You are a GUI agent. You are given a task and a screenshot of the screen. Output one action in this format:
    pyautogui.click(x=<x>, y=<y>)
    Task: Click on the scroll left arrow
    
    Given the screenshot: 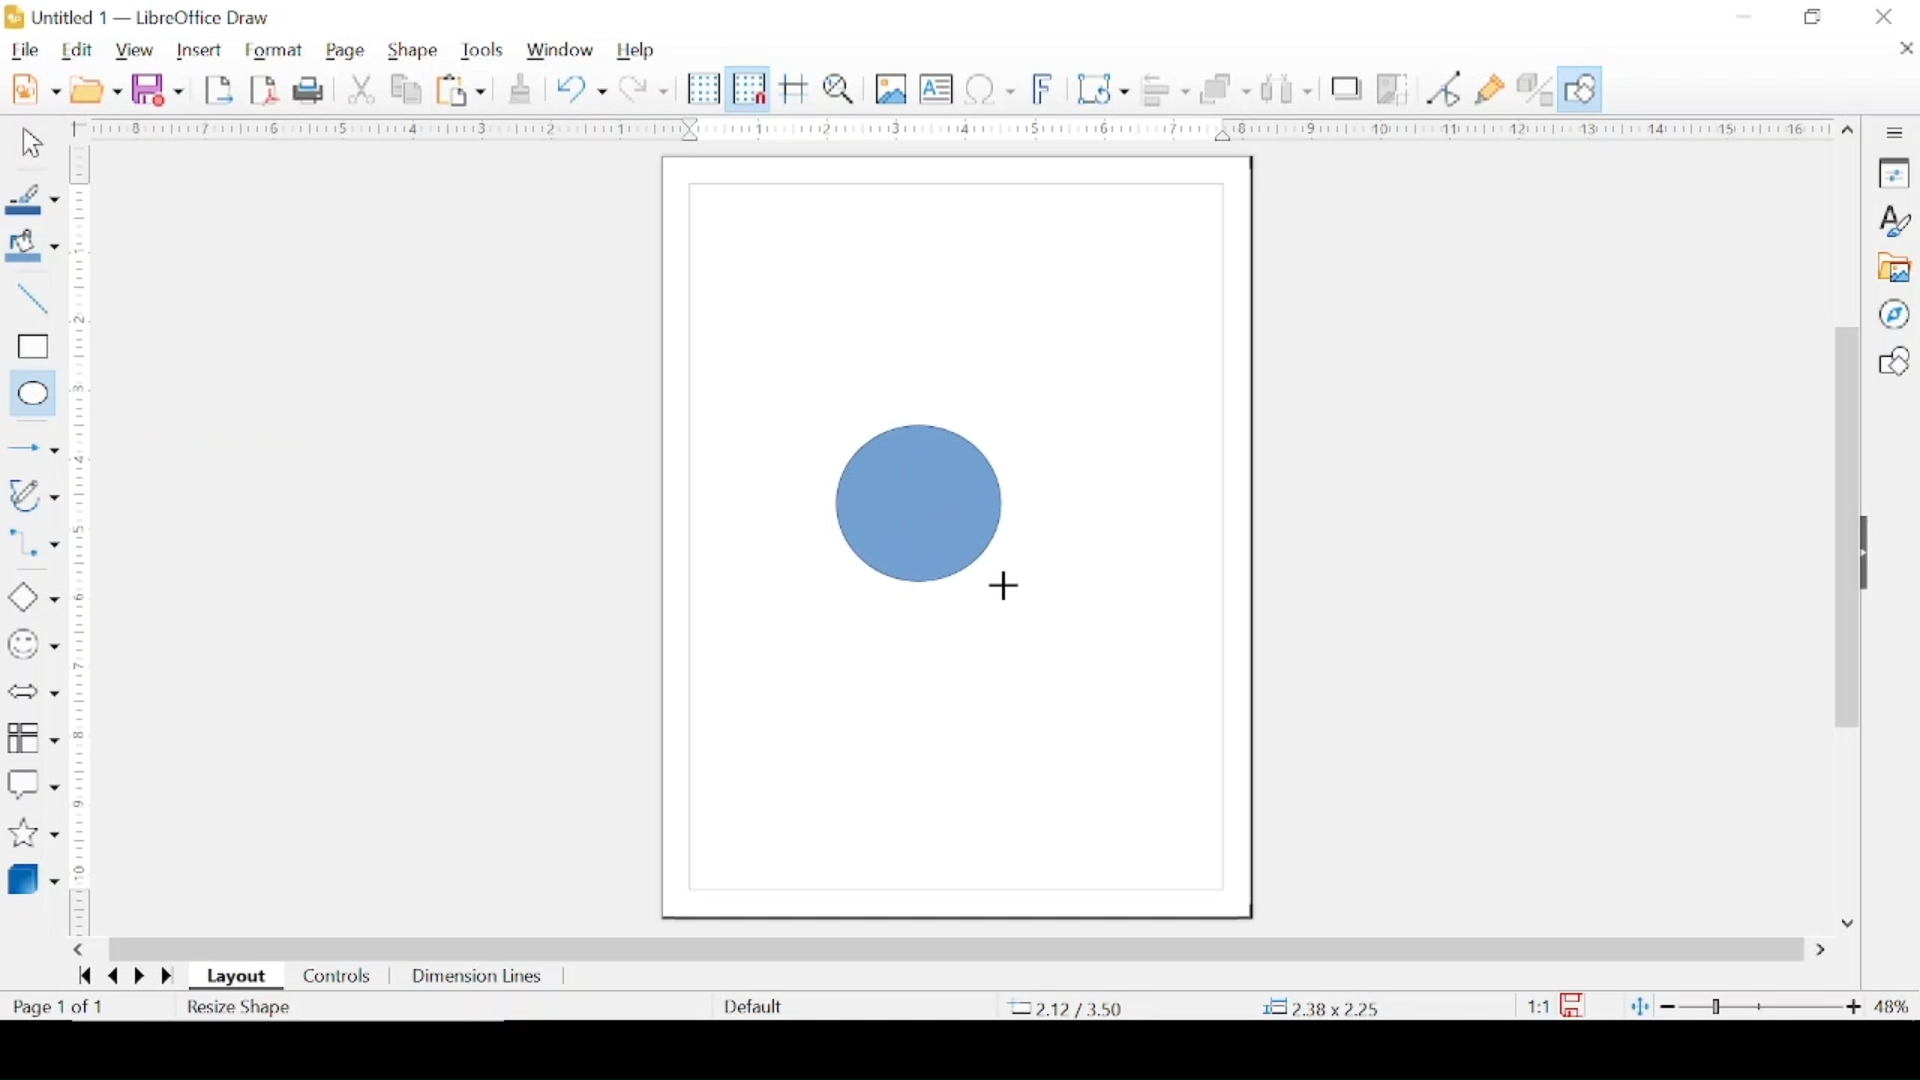 What is the action you would take?
    pyautogui.click(x=83, y=951)
    